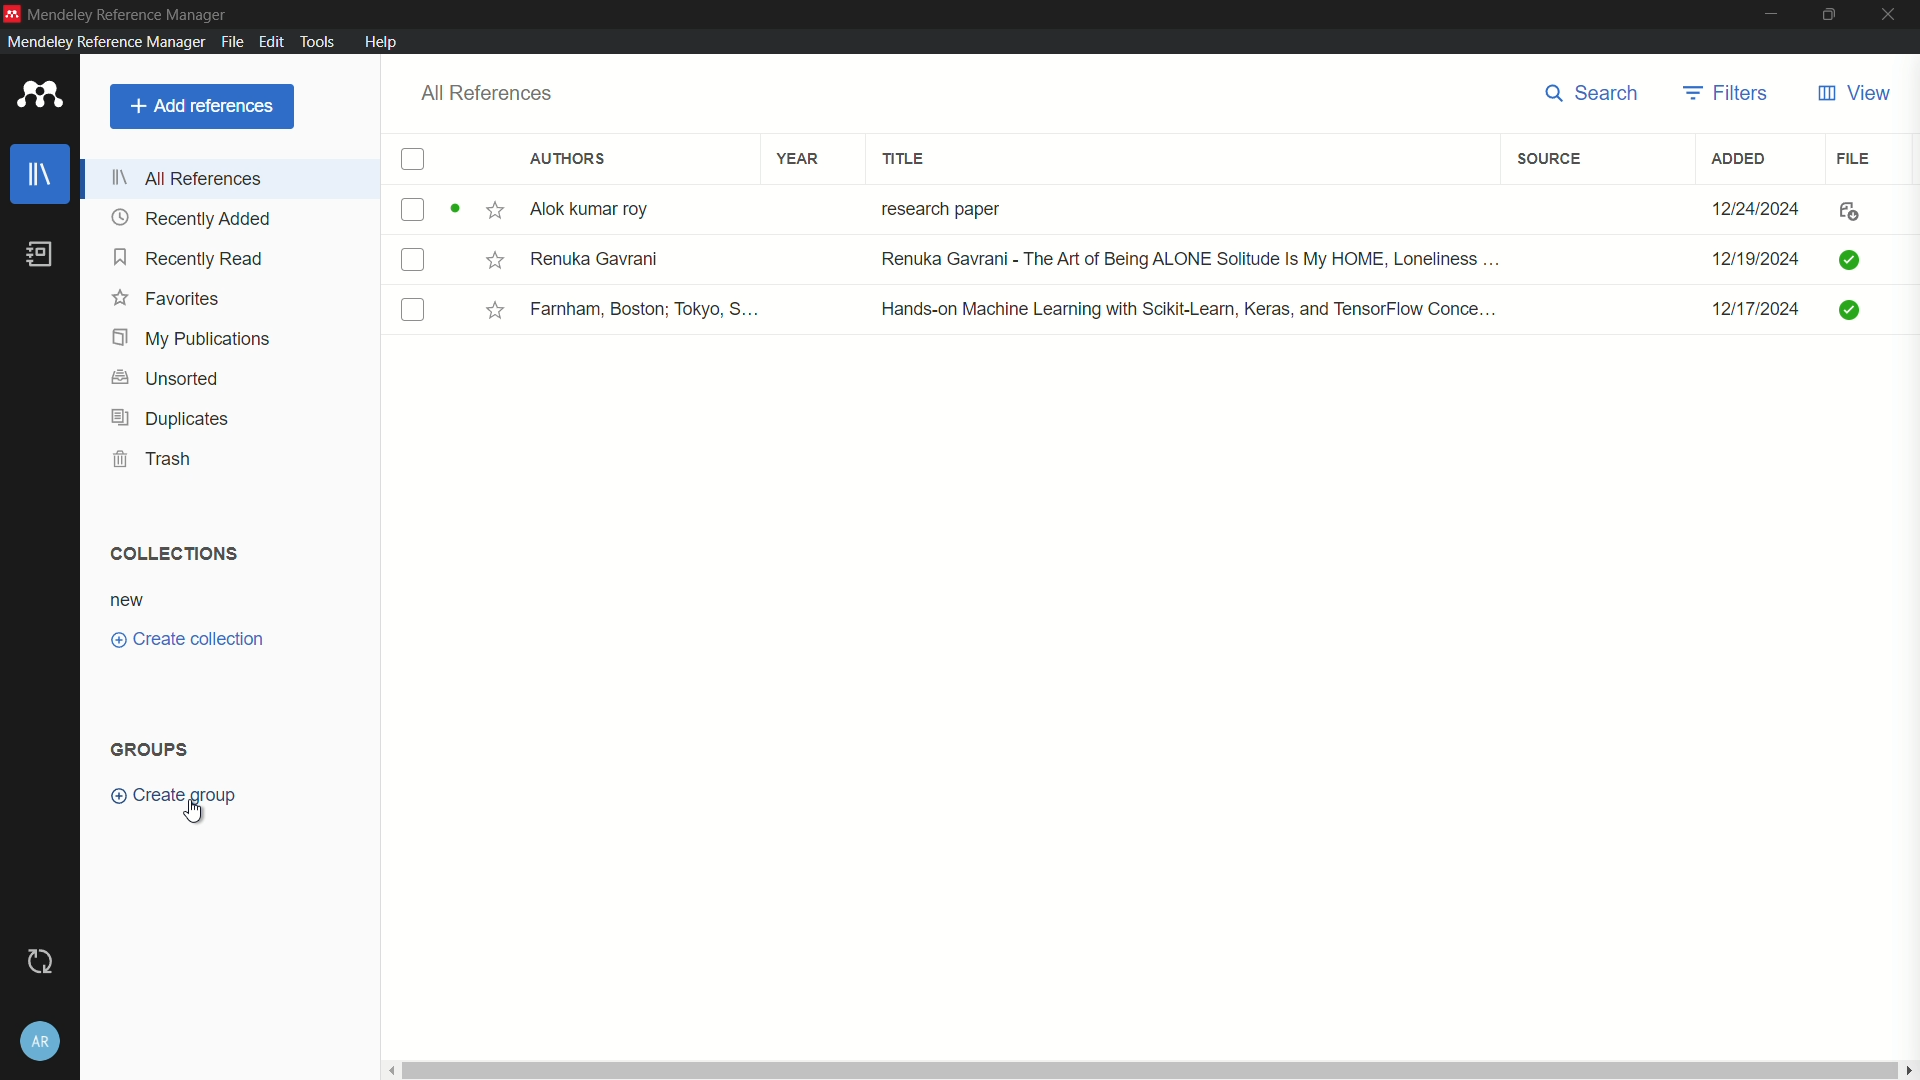 The height and width of the screenshot is (1080, 1920). Describe the element at coordinates (102, 42) in the screenshot. I see `app name` at that location.